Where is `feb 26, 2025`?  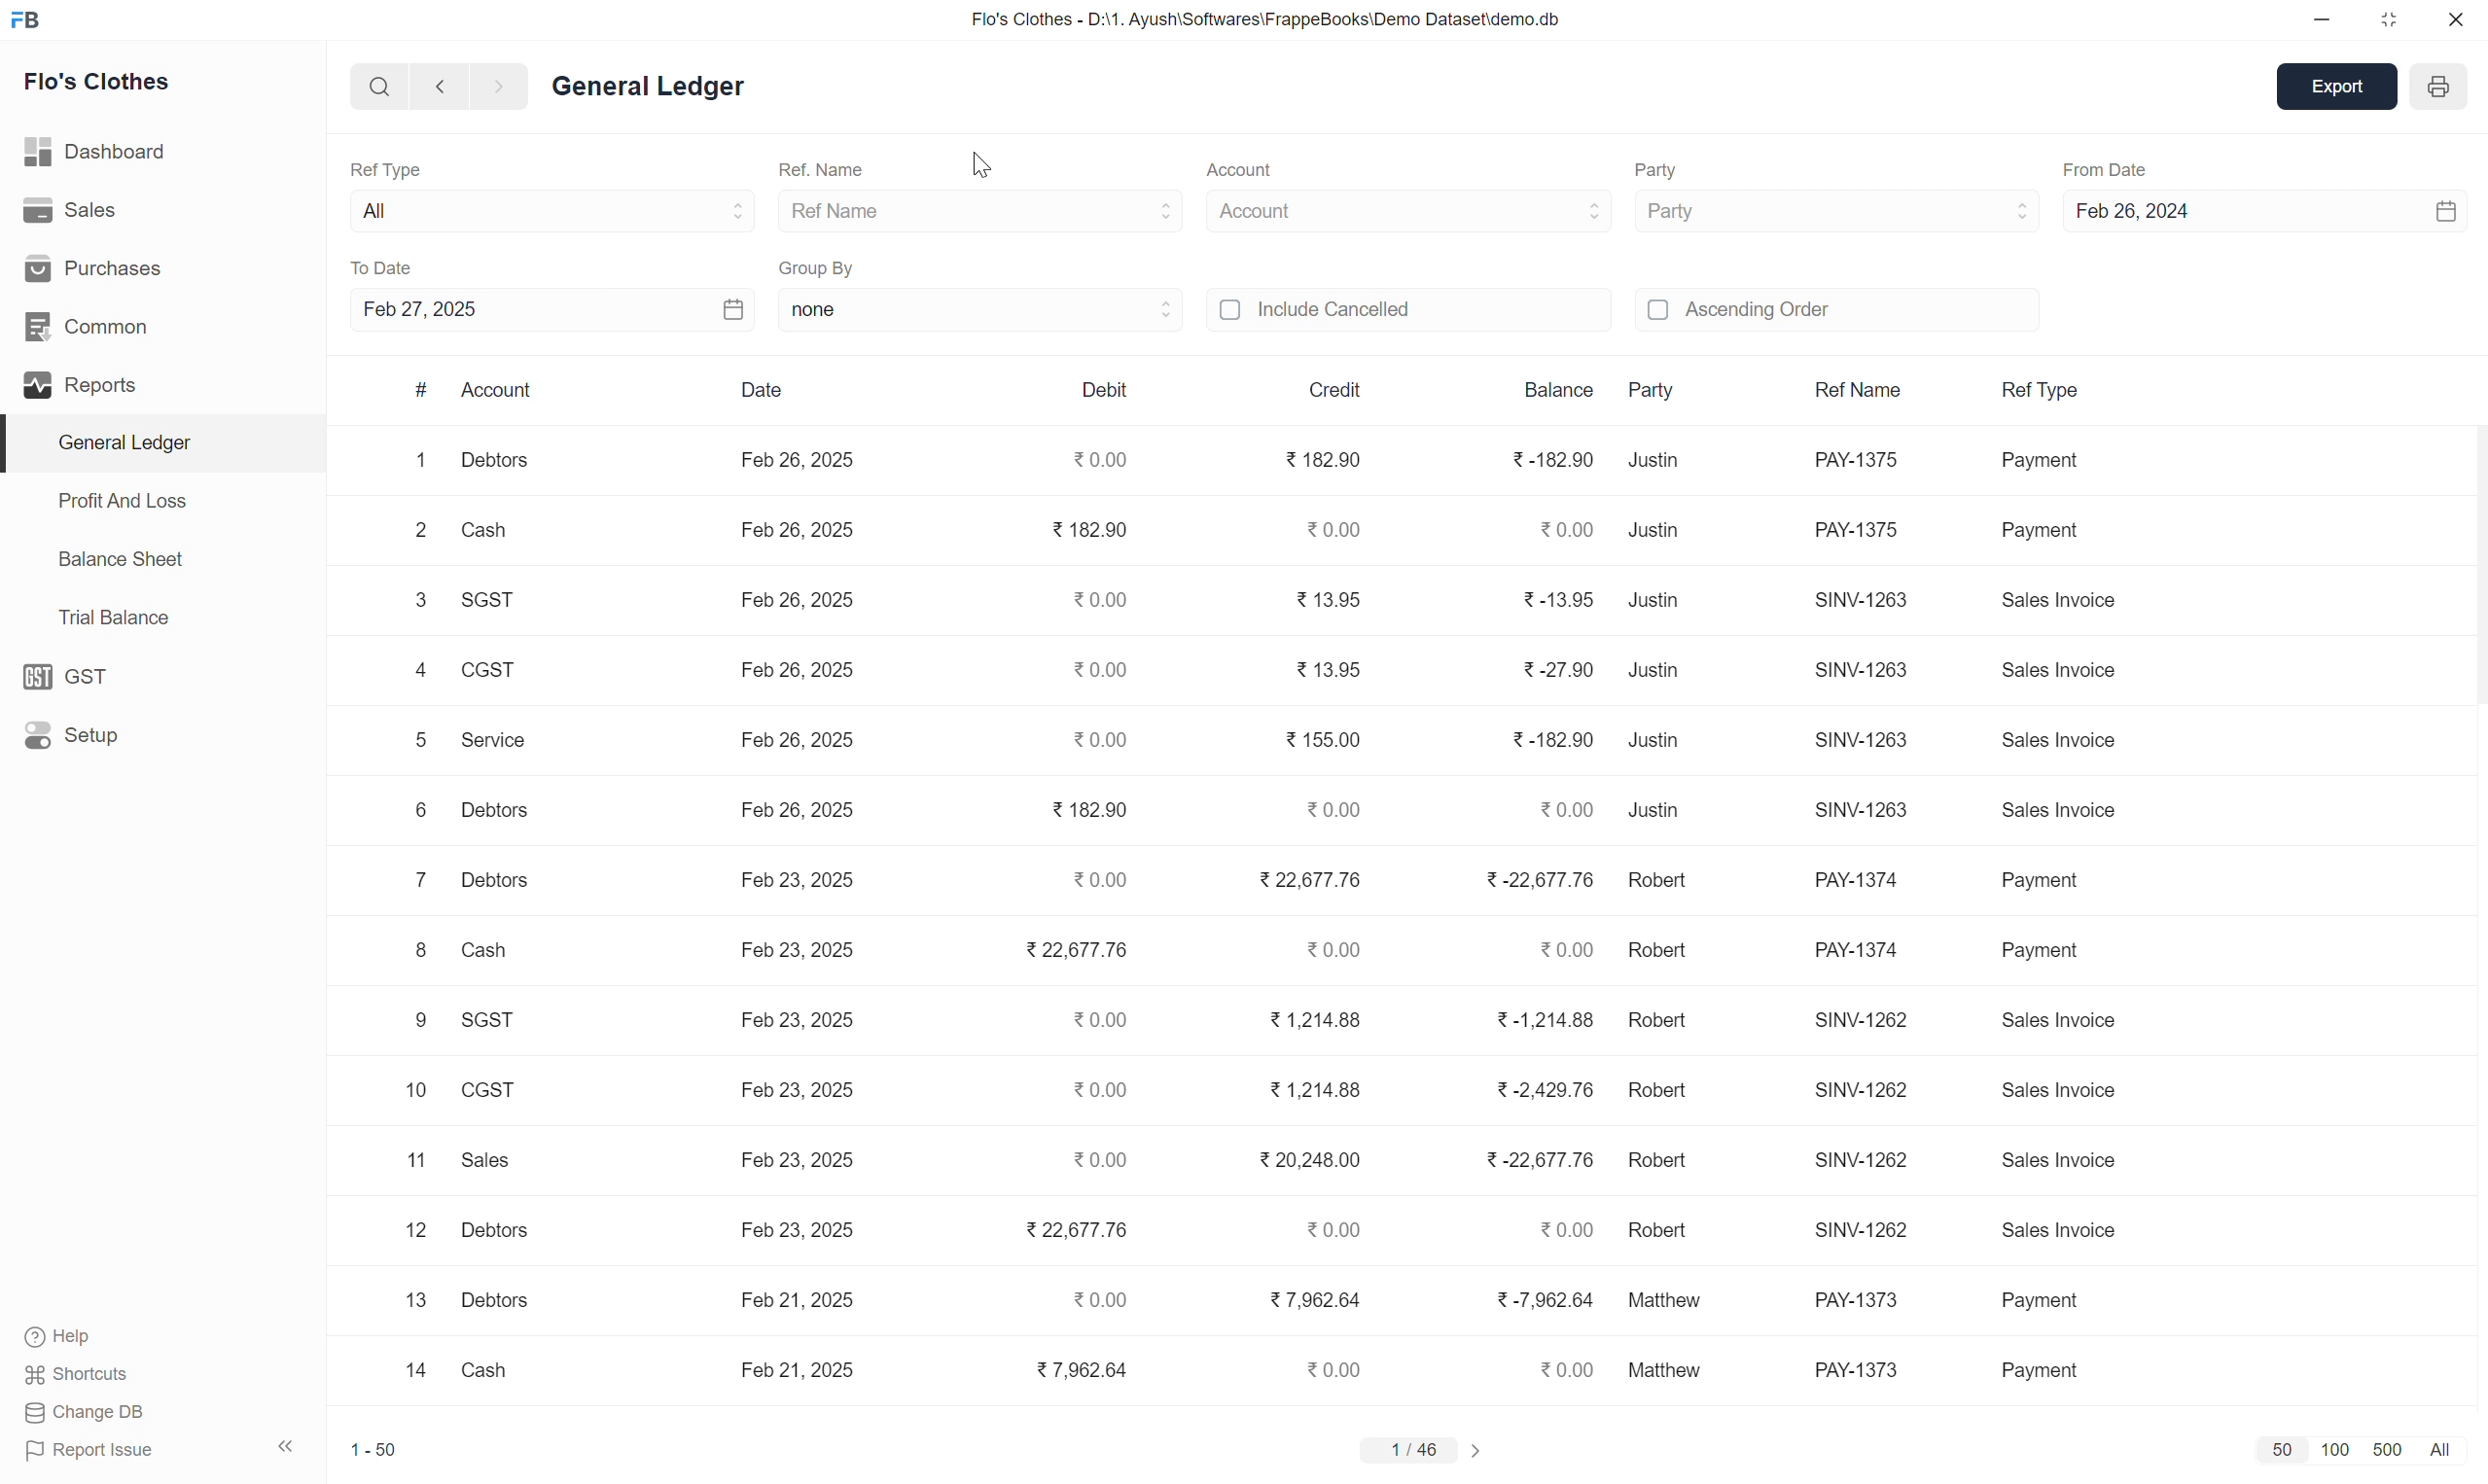 feb 26, 2025 is located at coordinates (800, 595).